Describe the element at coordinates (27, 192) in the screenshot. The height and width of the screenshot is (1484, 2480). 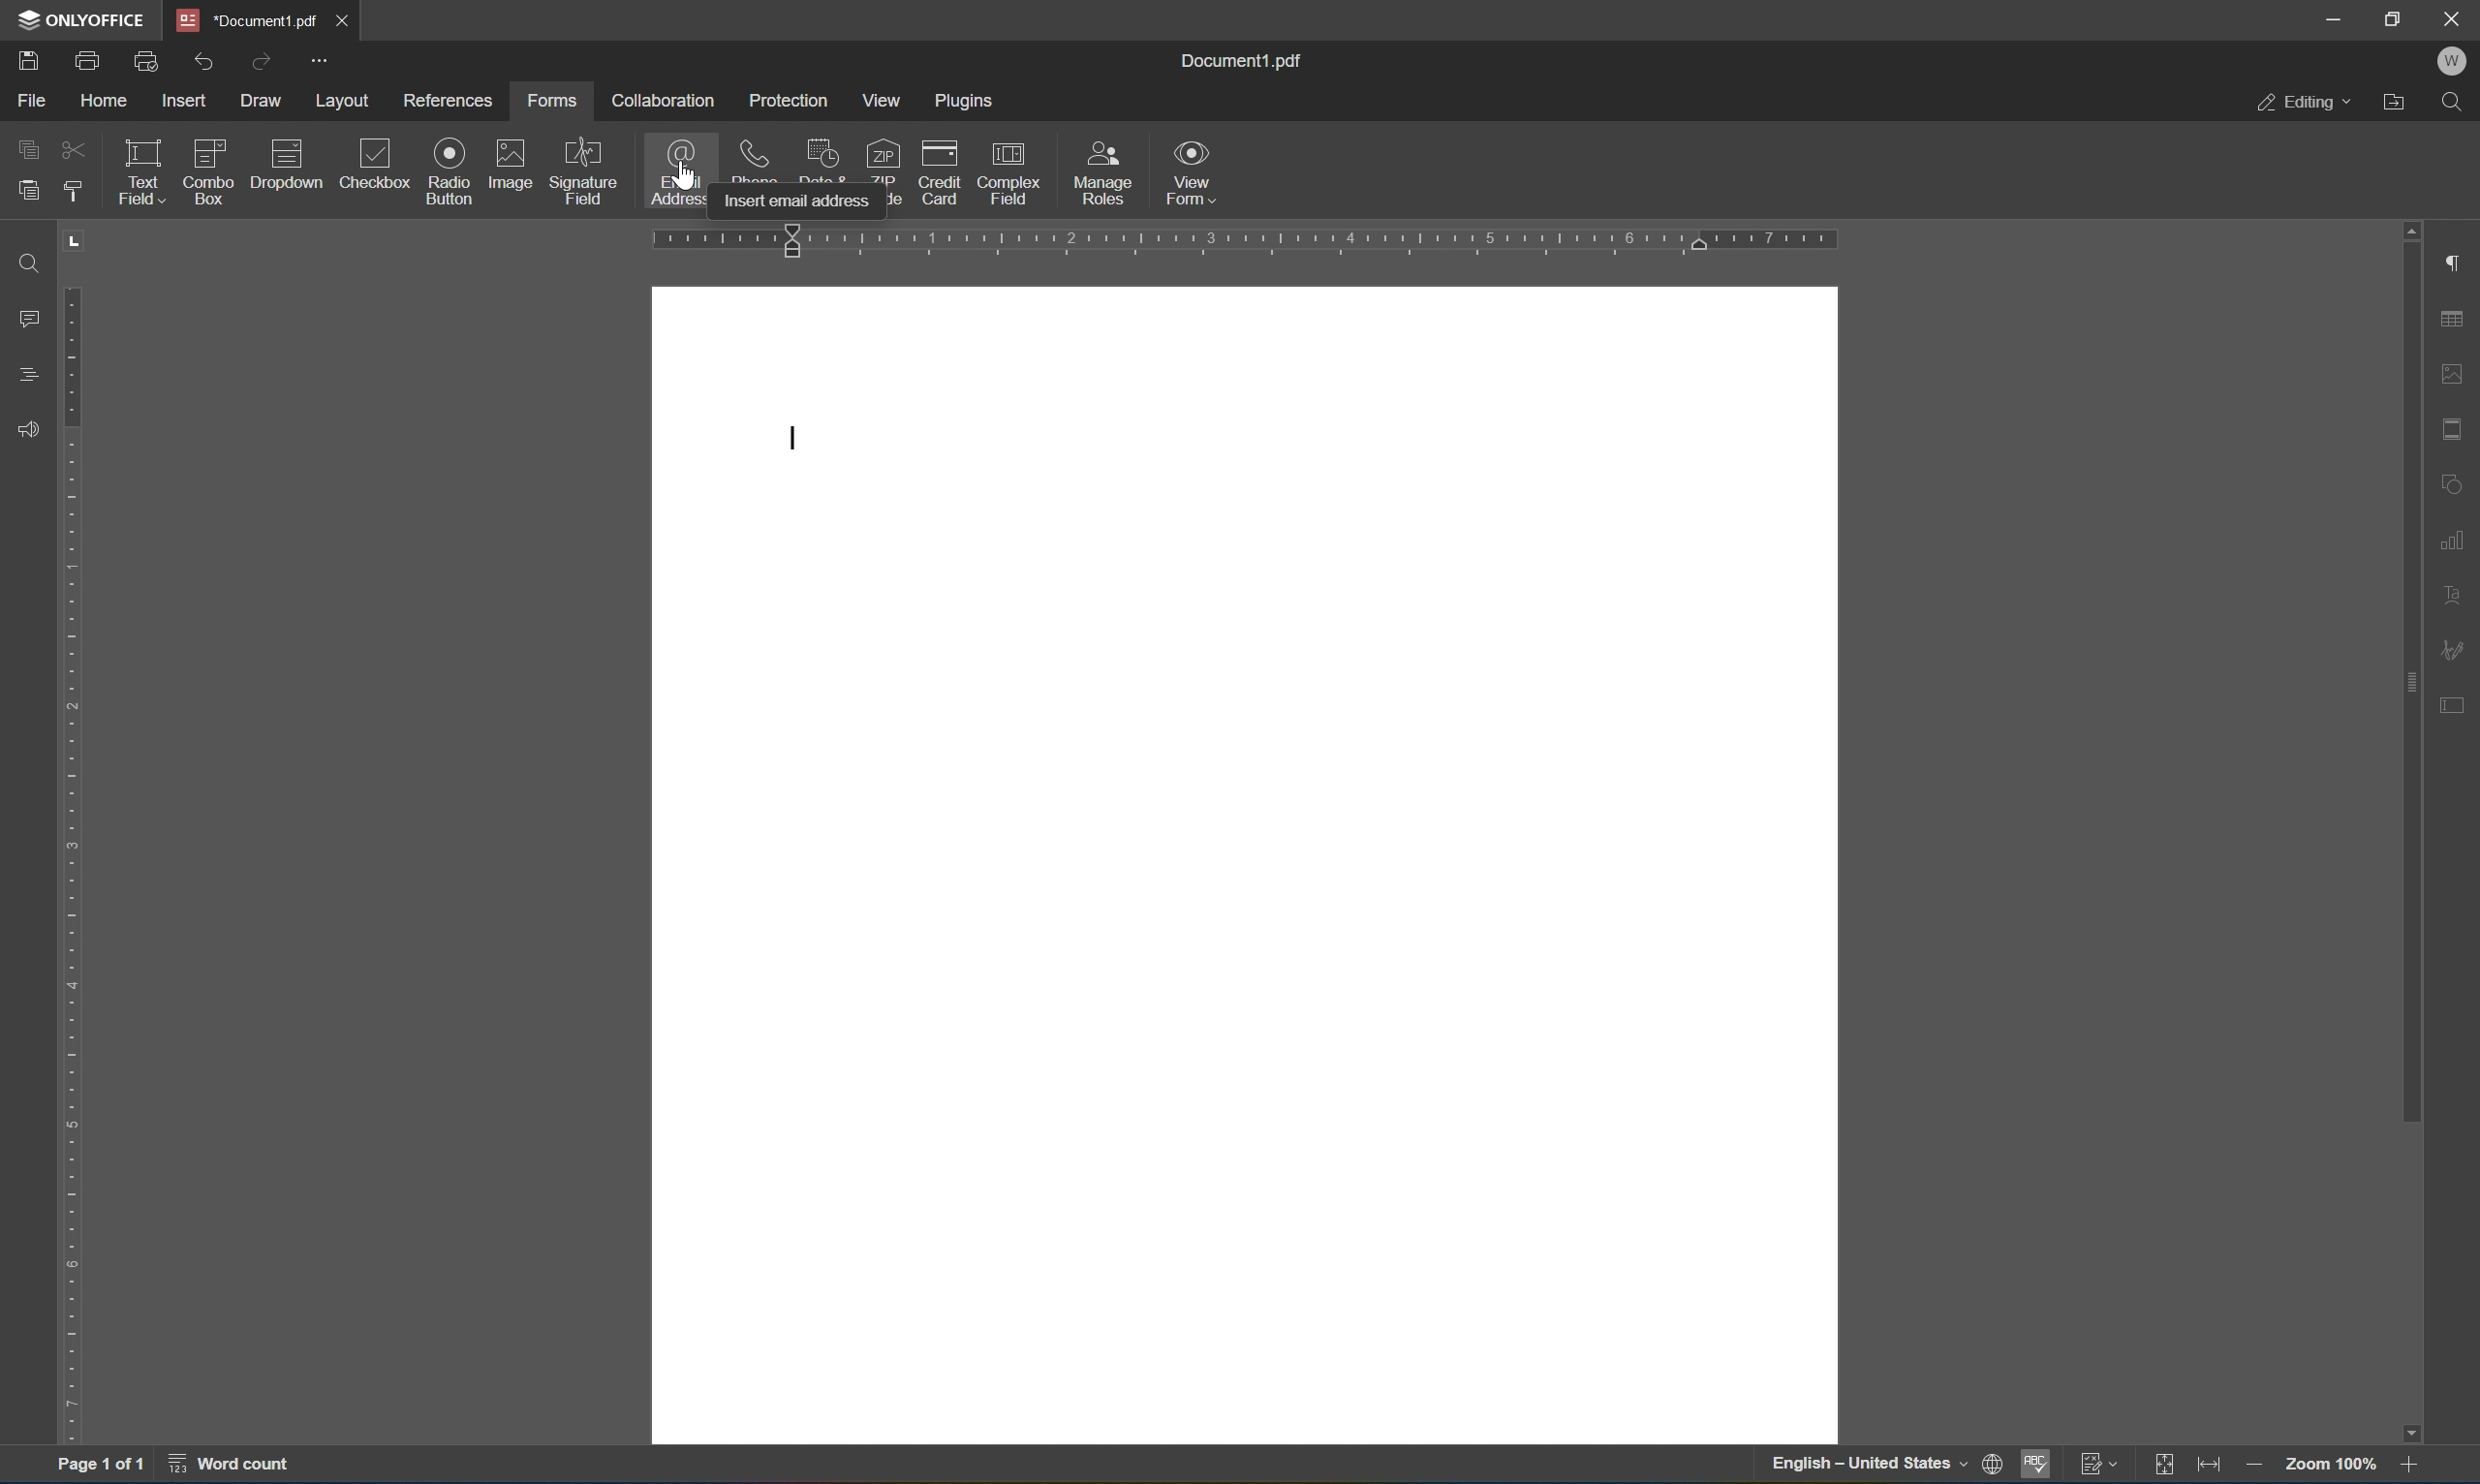
I see `paste` at that location.